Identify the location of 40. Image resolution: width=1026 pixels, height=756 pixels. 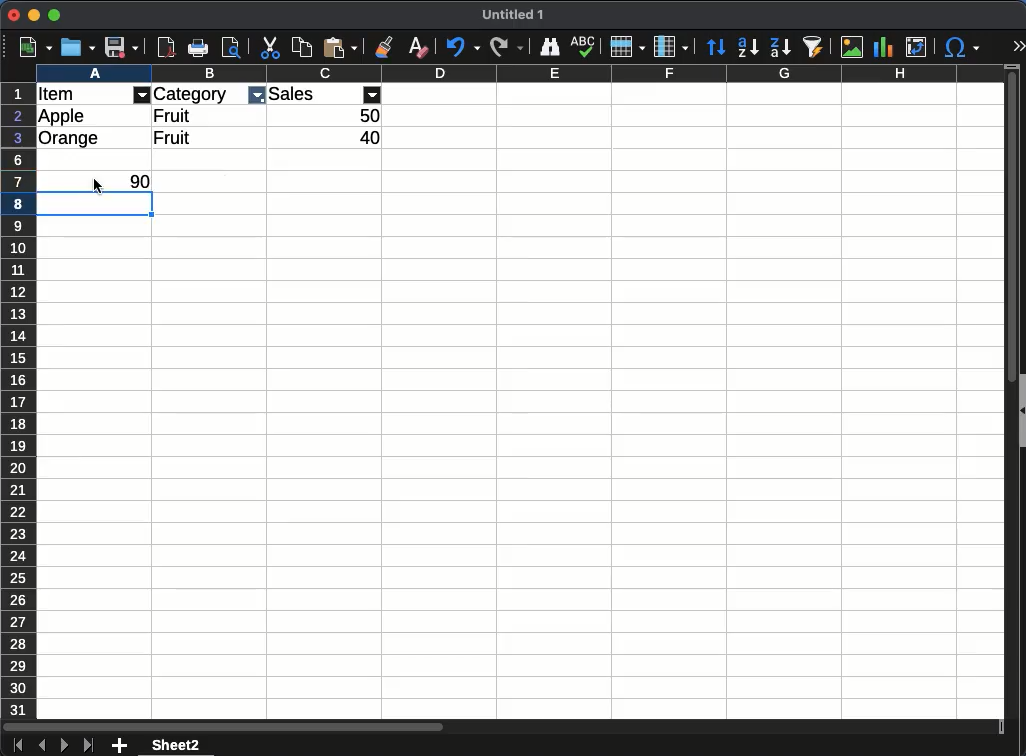
(370, 138).